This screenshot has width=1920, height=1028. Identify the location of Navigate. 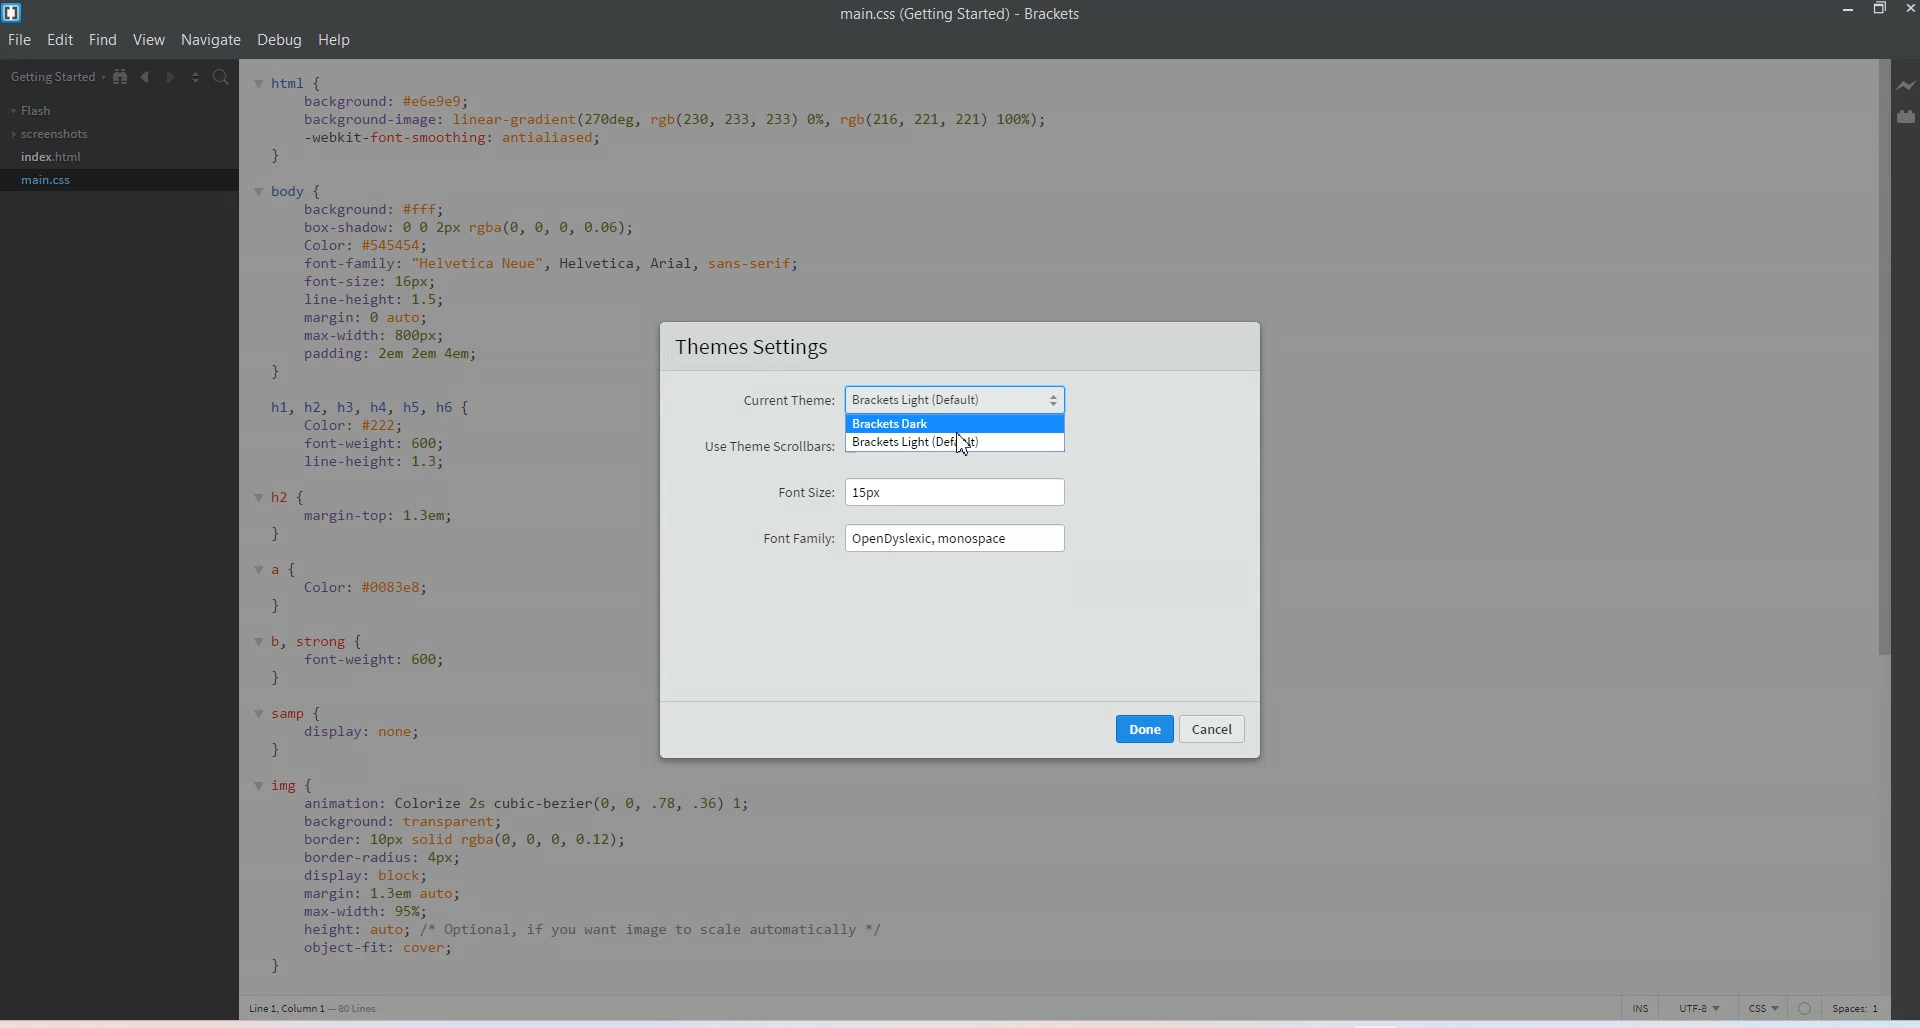
(211, 40).